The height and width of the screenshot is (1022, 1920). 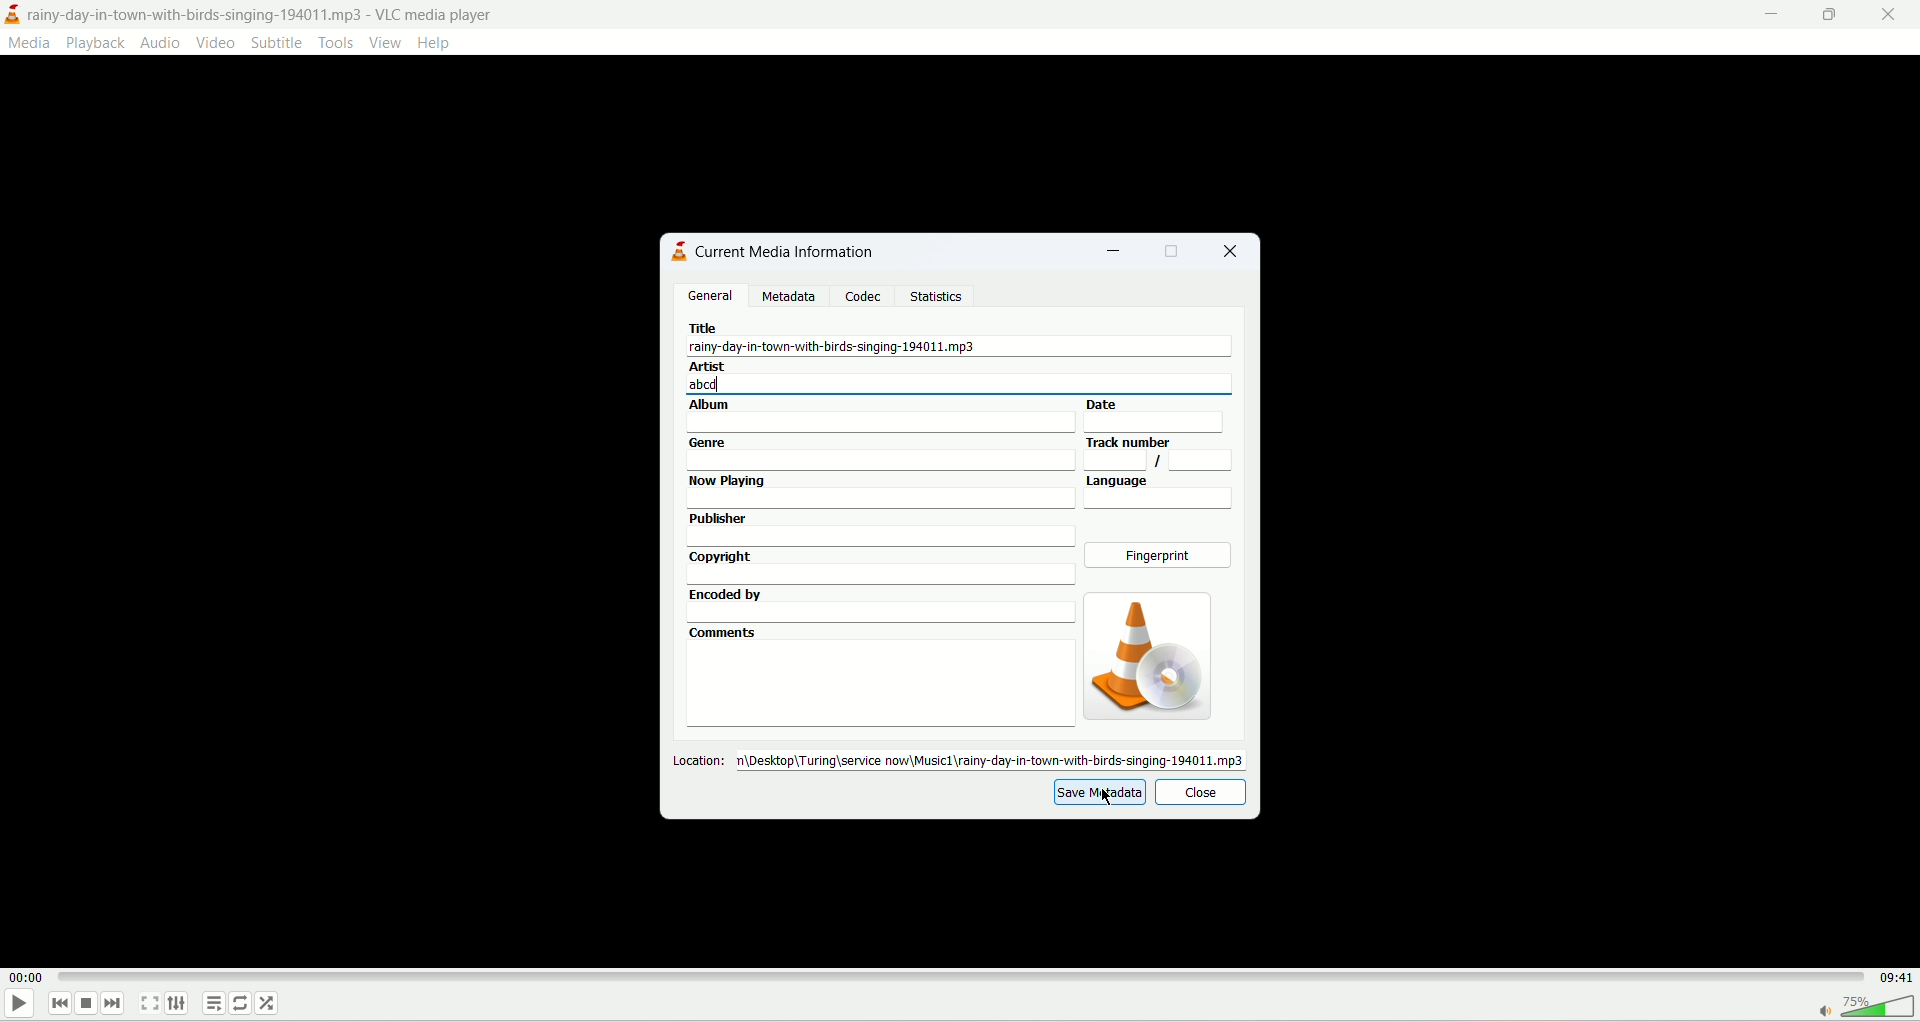 What do you see at coordinates (879, 603) in the screenshot?
I see `encoded by` at bounding box center [879, 603].